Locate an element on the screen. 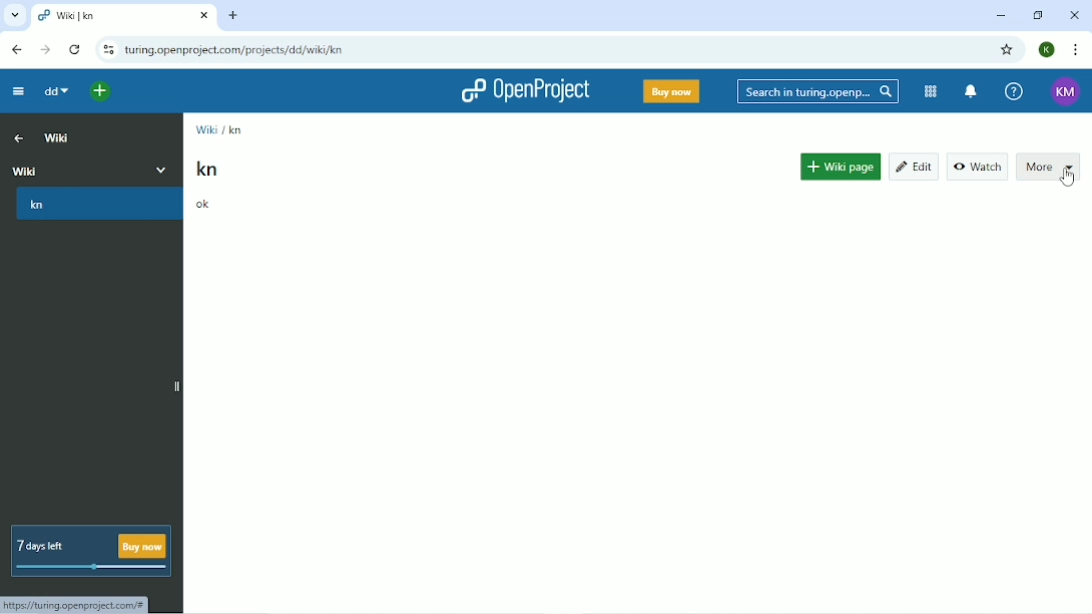 This screenshot has width=1092, height=614. Up is located at coordinates (19, 137).